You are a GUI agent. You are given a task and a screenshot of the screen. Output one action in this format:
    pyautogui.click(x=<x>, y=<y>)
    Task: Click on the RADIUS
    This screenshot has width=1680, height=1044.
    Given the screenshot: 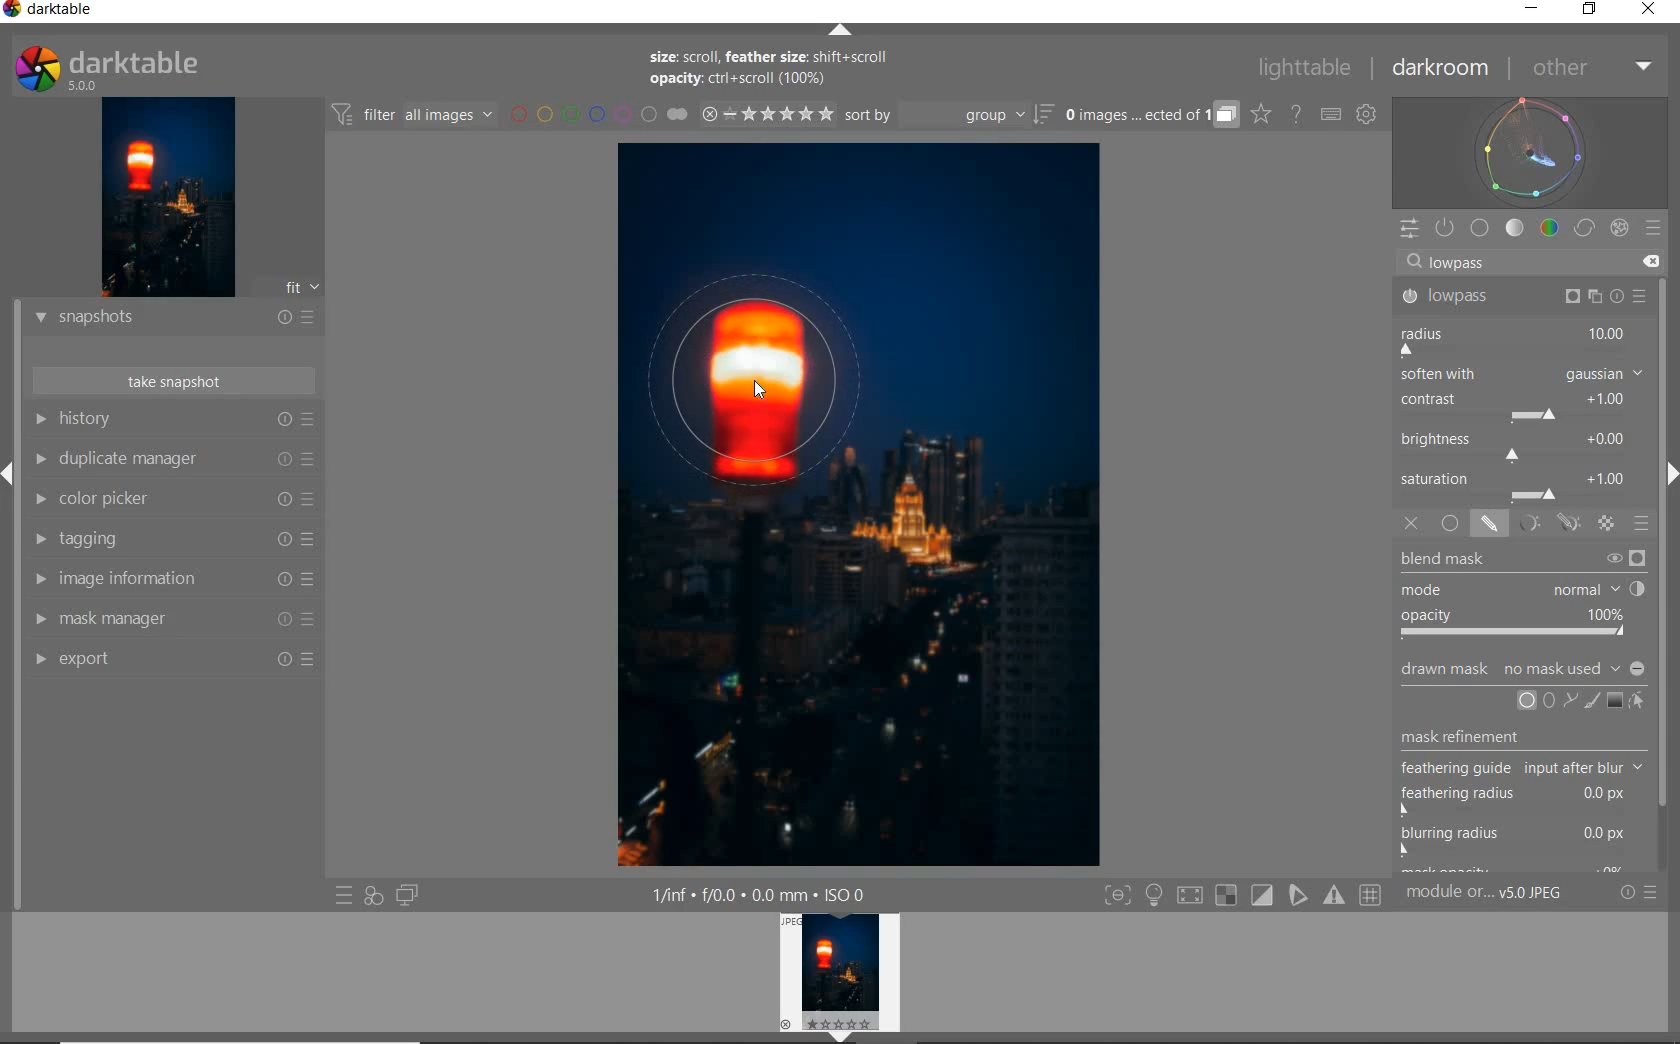 What is the action you would take?
    pyautogui.click(x=1519, y=339)
    